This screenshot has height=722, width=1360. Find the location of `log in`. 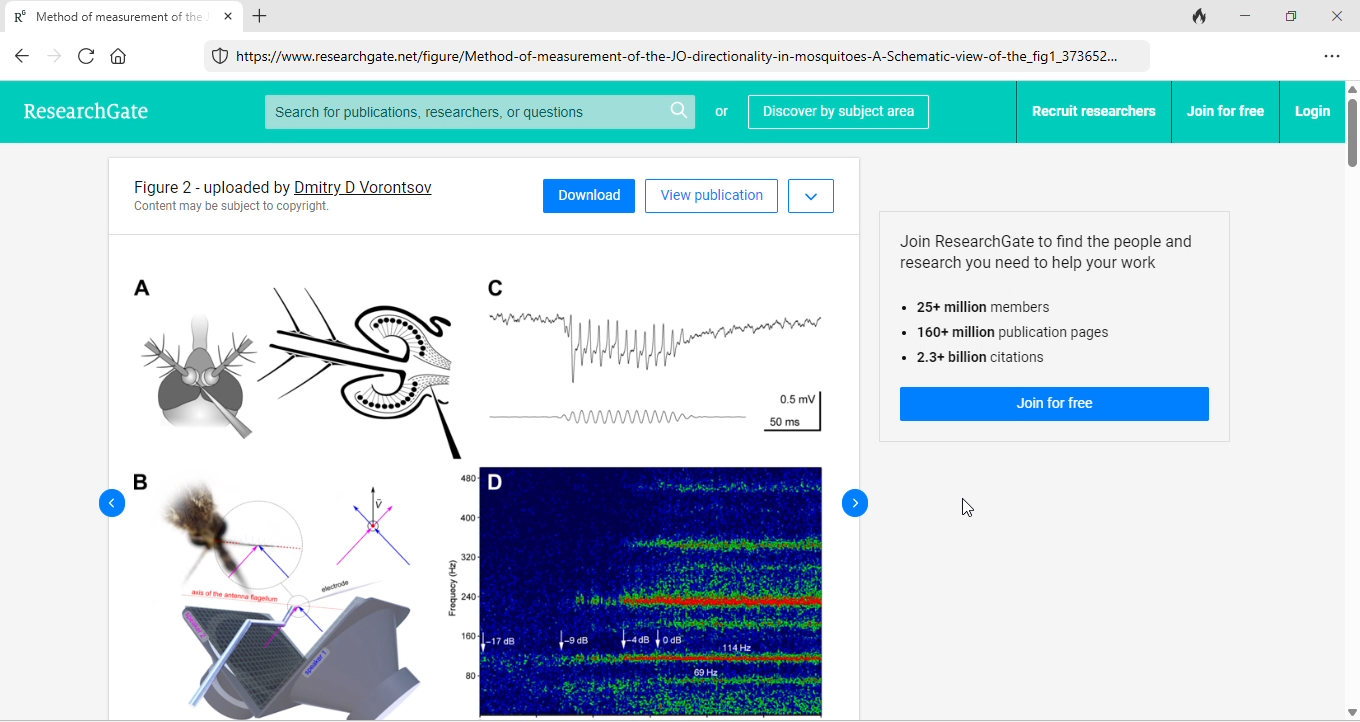

log in is located at coordinates (1312, 110).